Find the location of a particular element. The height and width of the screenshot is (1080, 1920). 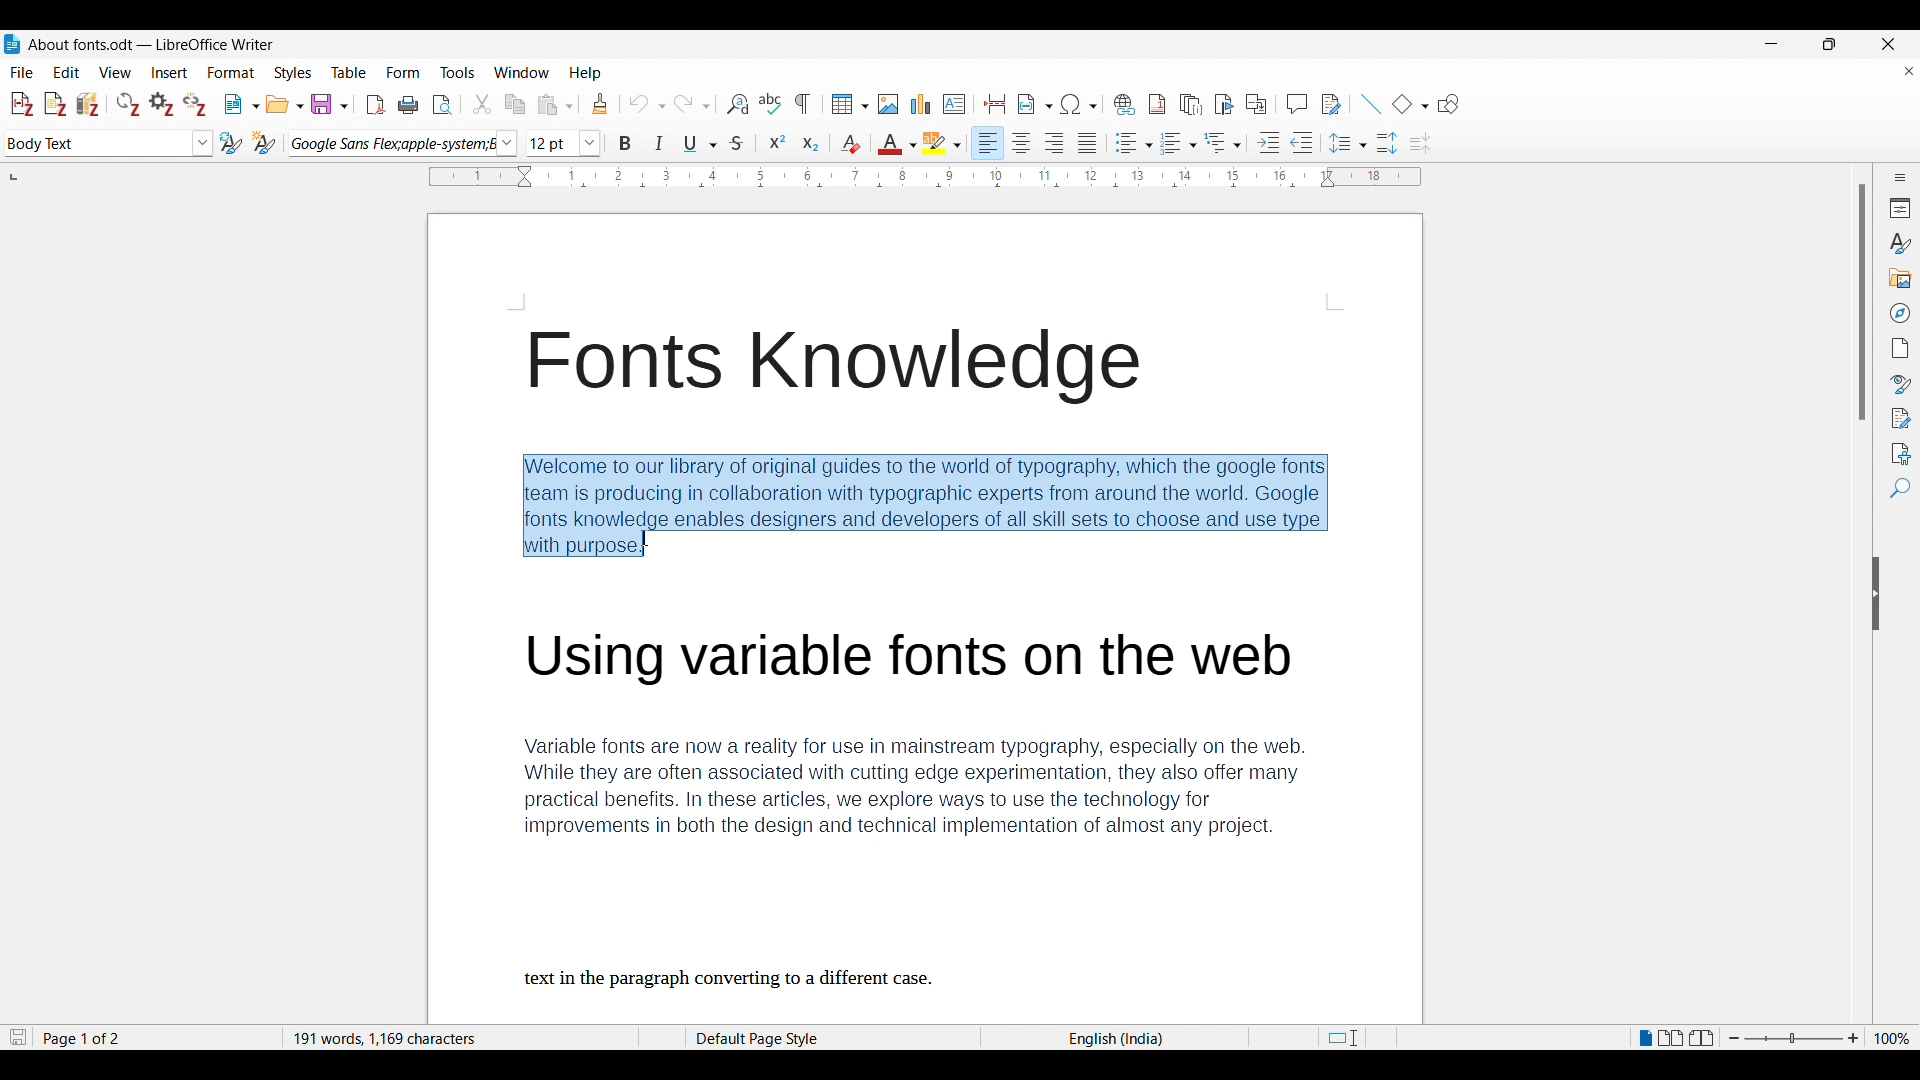

Insert menu is located at coordinates (170, 73).